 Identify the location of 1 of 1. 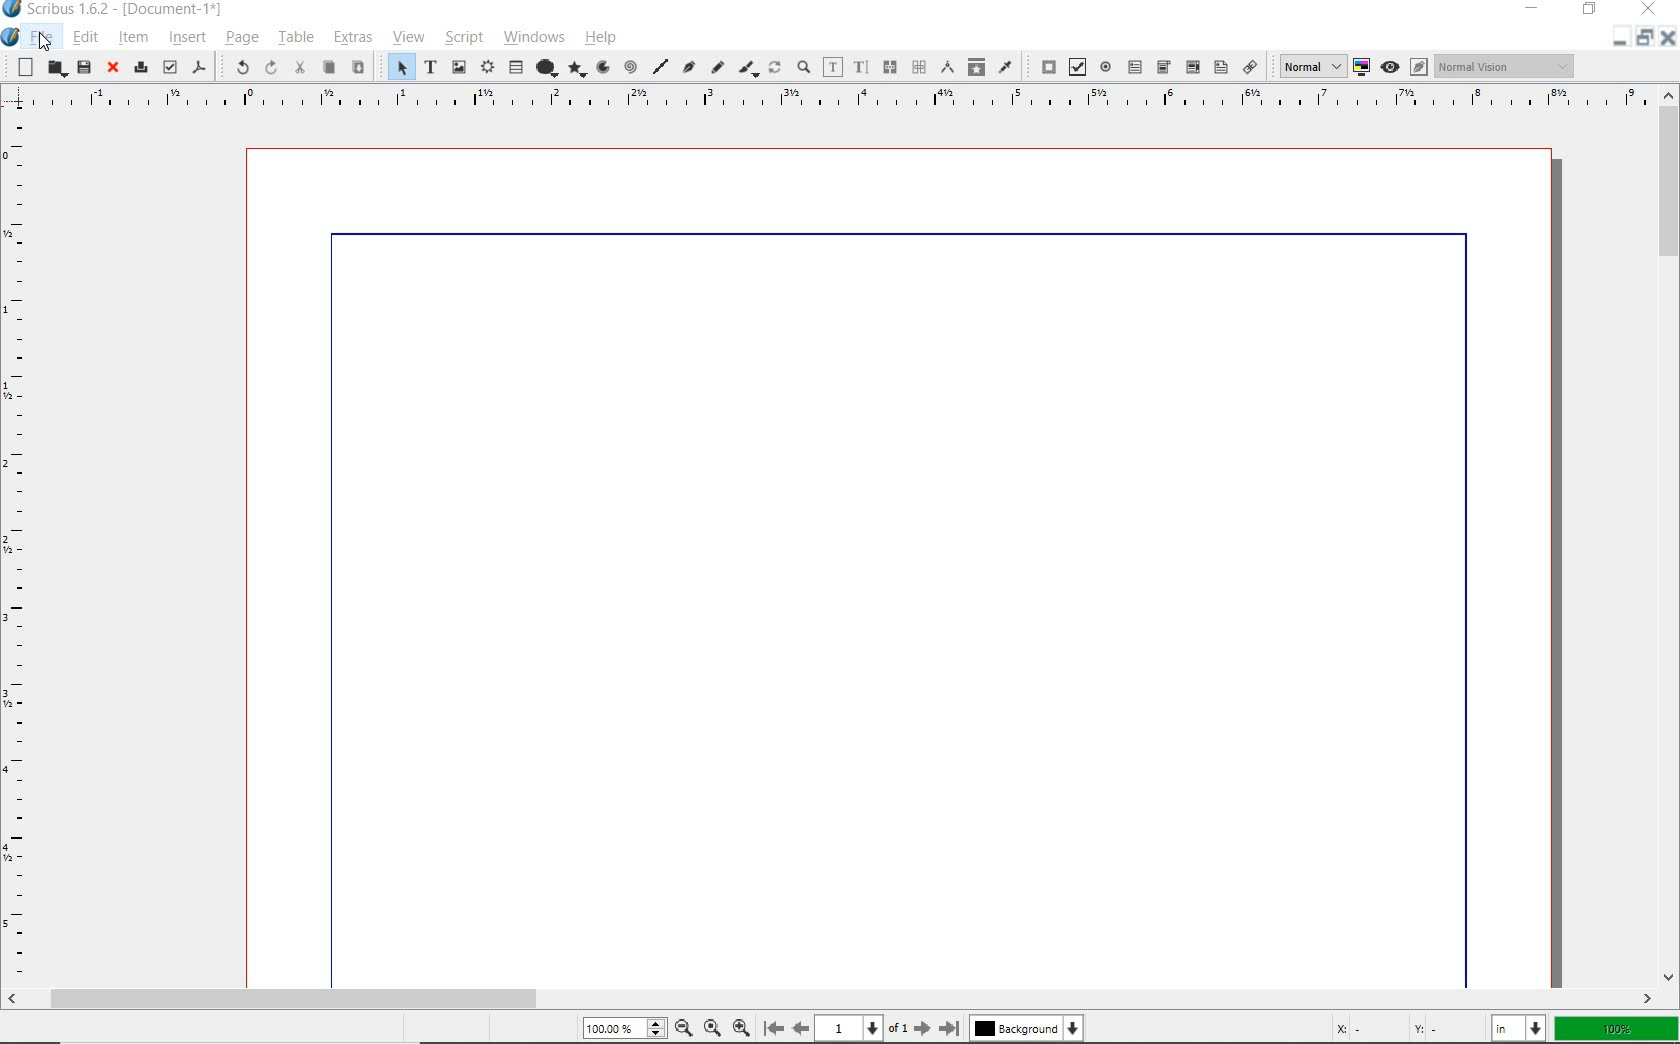
(862, 1029).